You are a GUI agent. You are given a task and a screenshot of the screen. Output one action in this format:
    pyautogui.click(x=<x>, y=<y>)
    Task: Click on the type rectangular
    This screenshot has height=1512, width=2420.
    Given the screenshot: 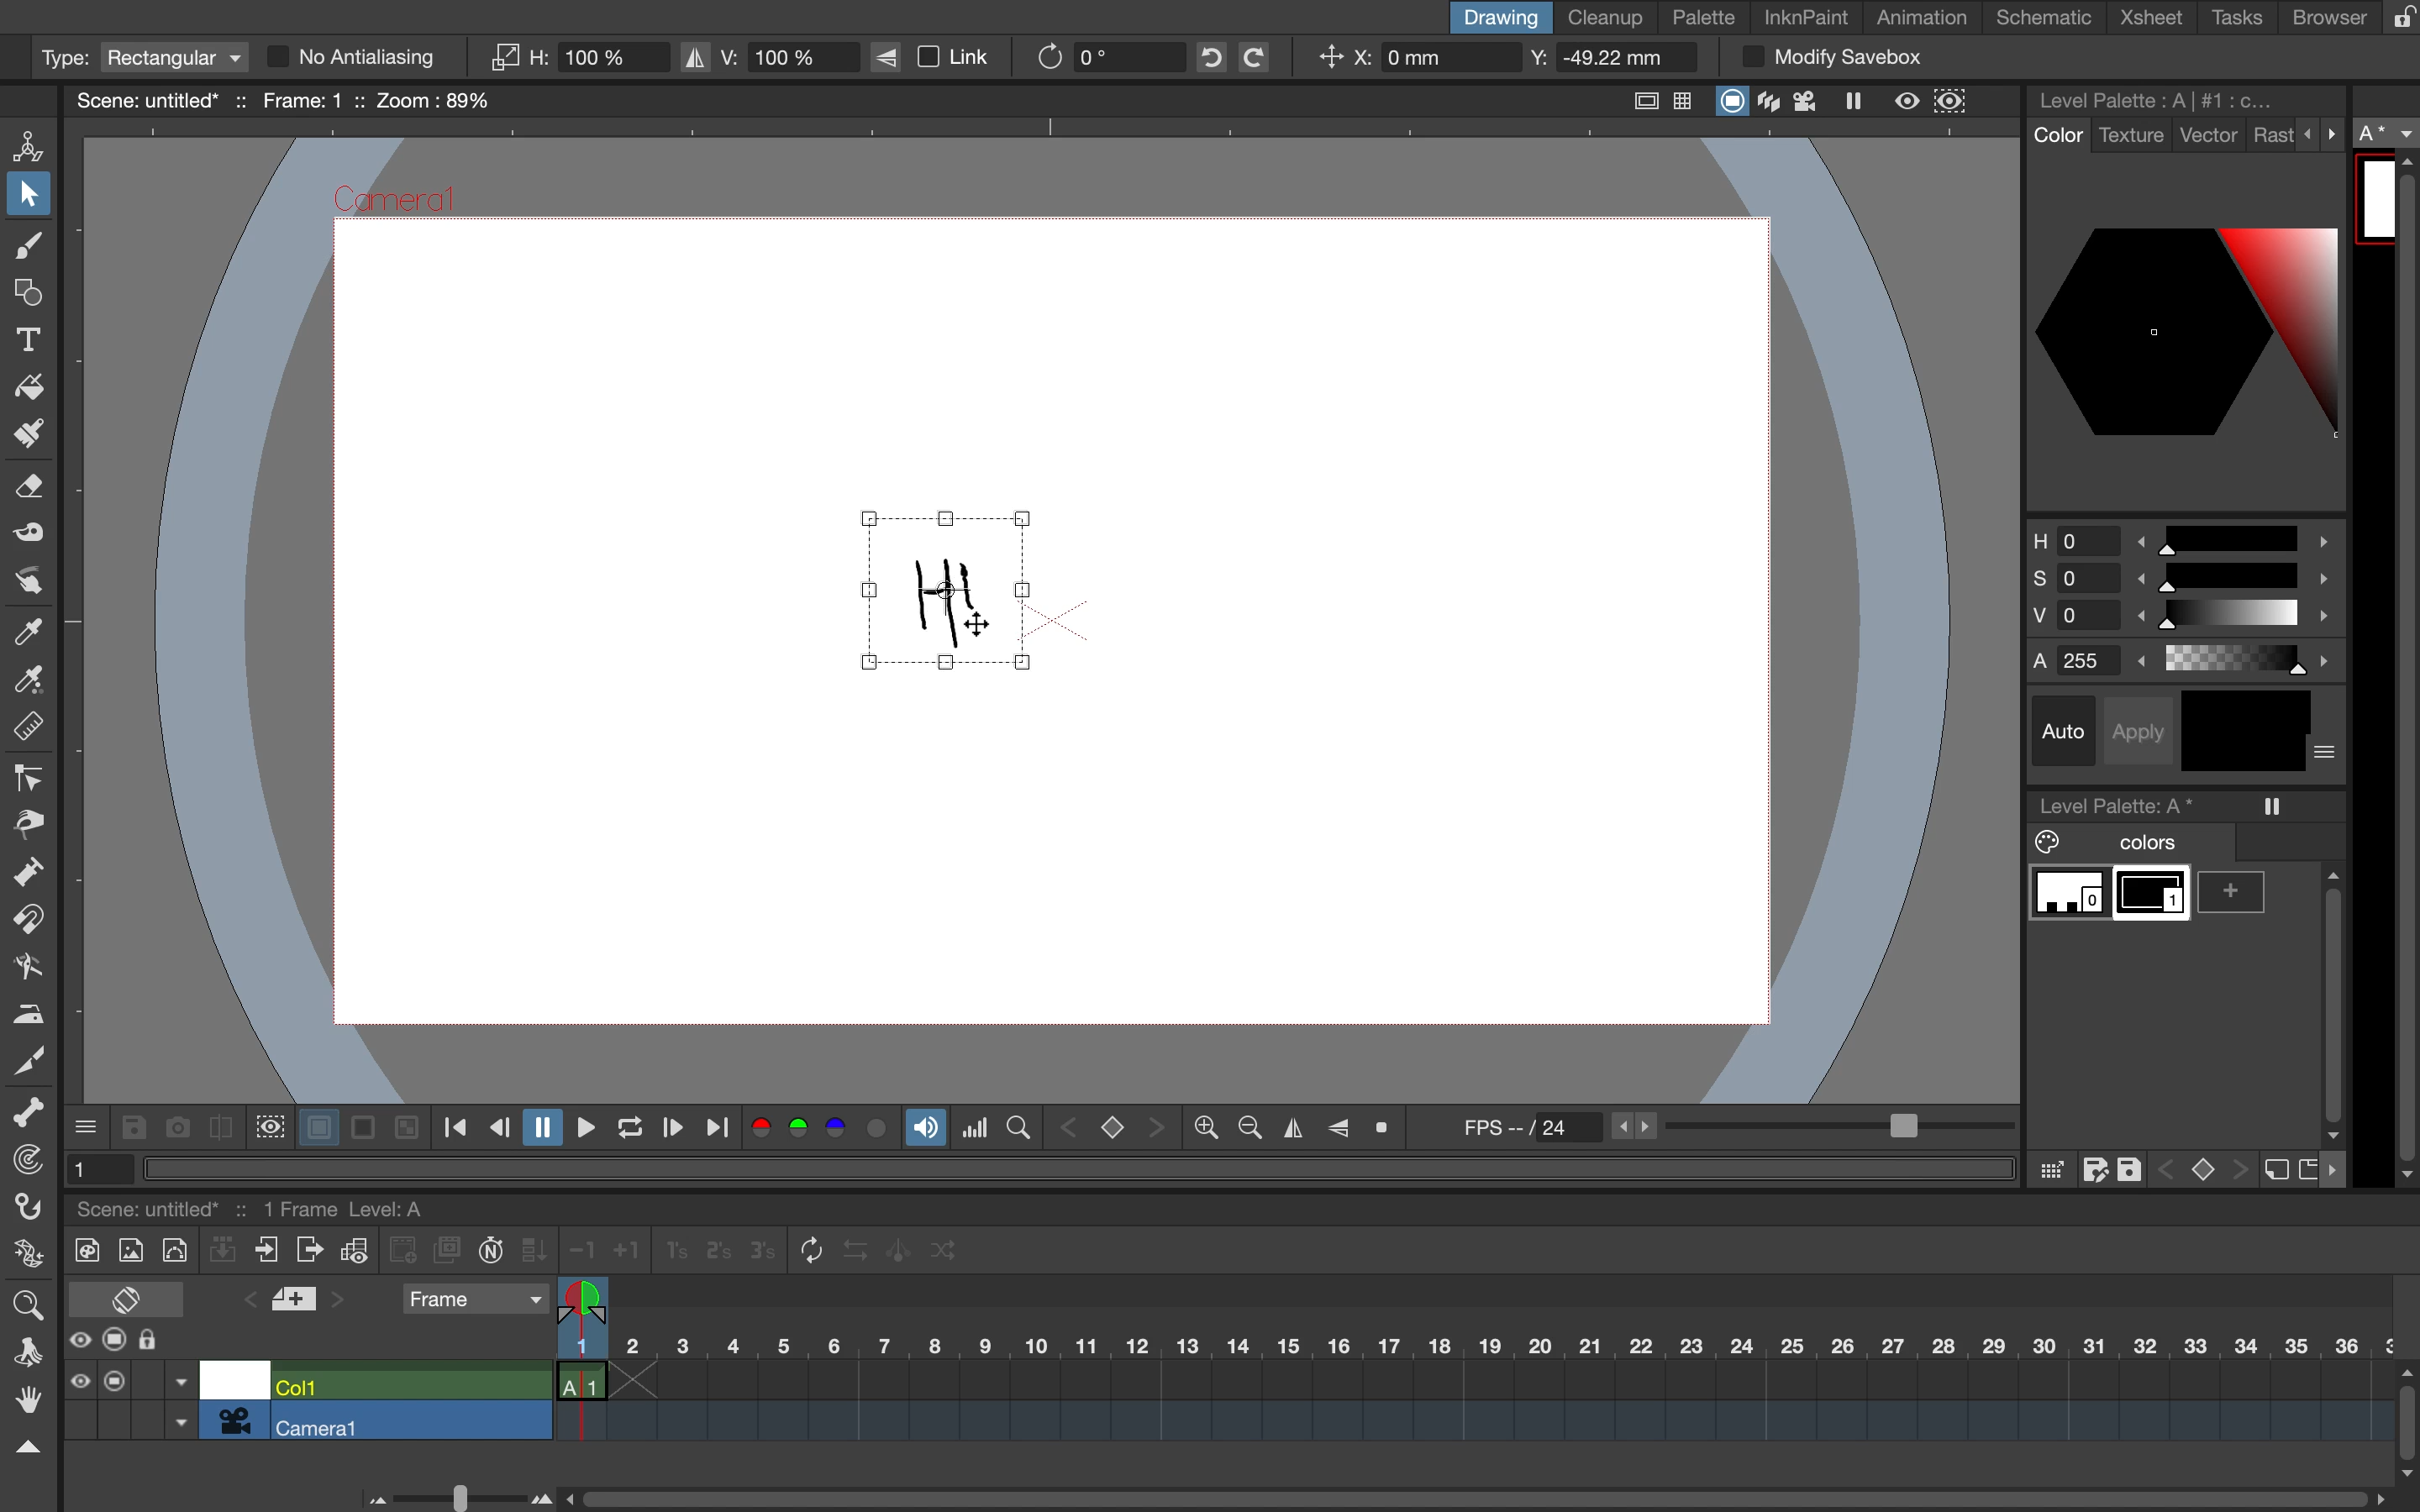 What is the action you would take?
    pyautogui.click(x=140, y=58)
    